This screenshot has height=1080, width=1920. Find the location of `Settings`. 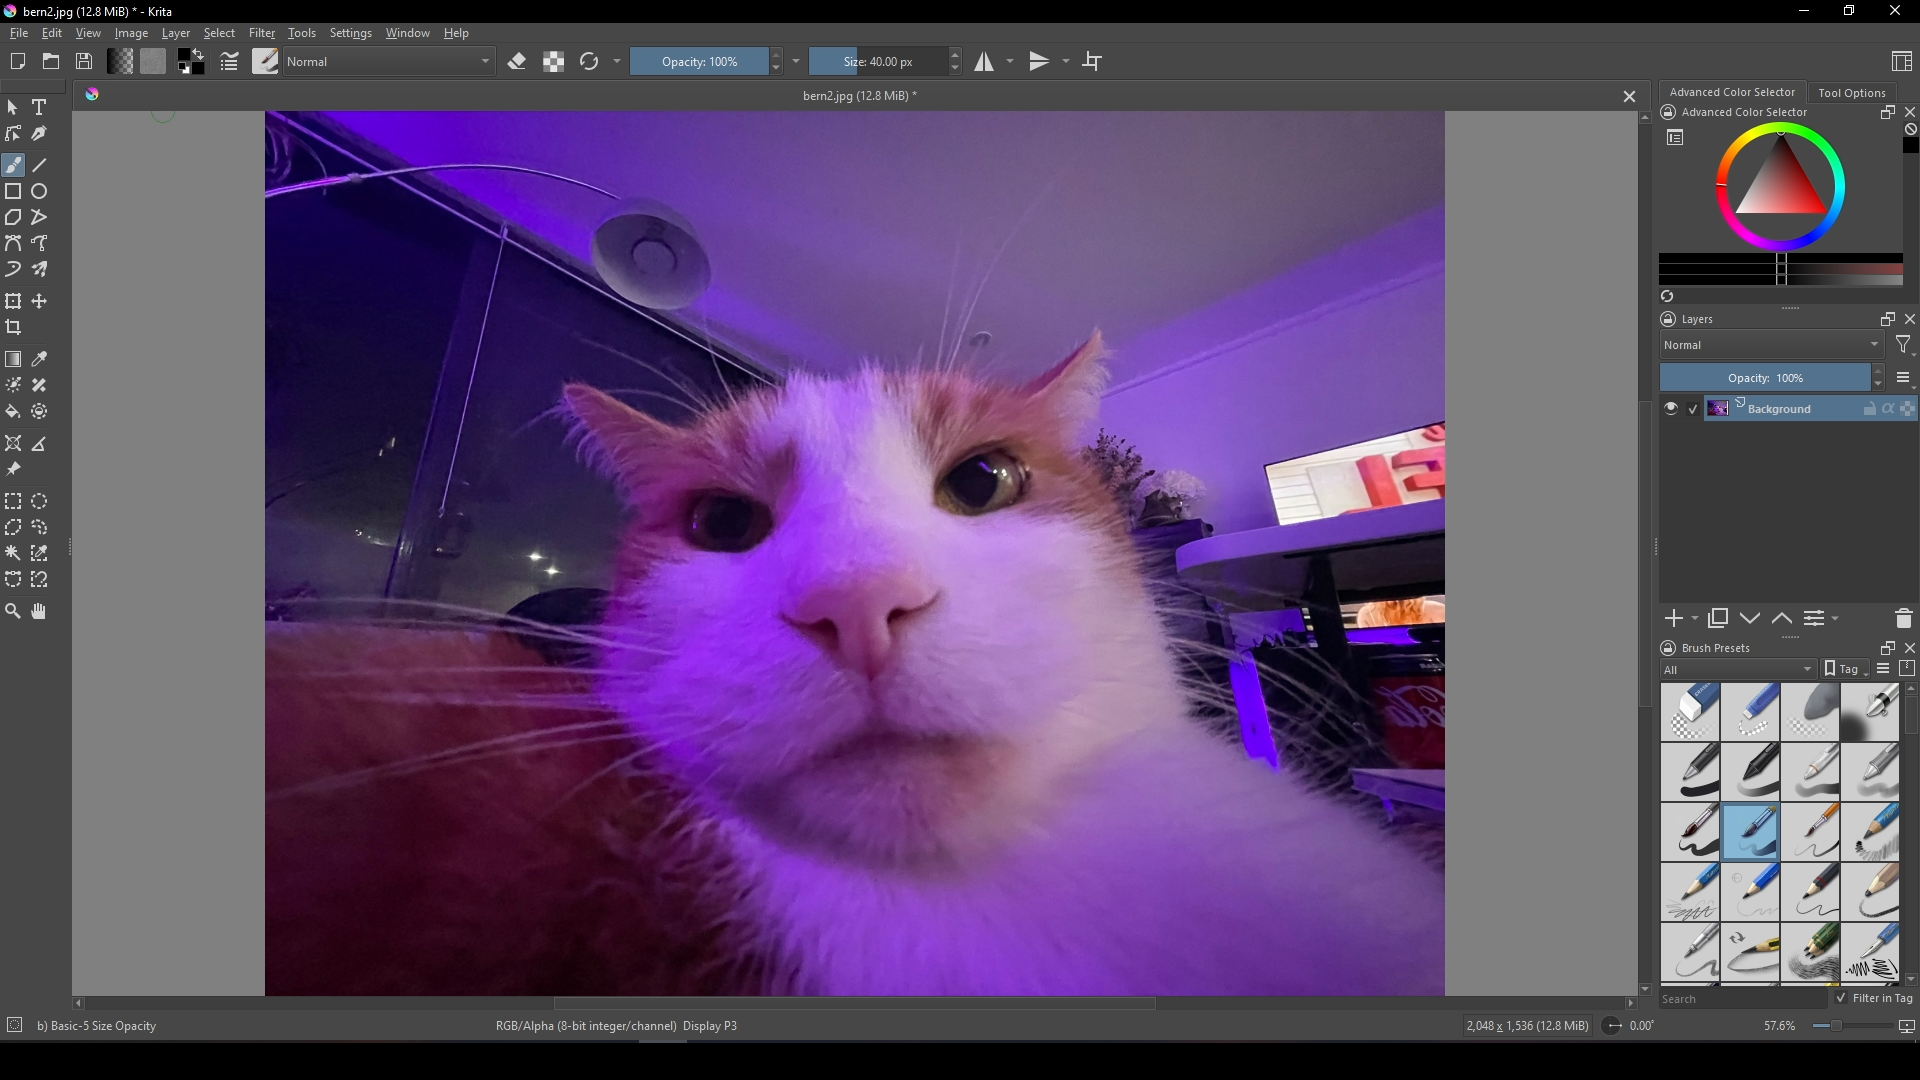

Settings is located at coordinates (352, 34).